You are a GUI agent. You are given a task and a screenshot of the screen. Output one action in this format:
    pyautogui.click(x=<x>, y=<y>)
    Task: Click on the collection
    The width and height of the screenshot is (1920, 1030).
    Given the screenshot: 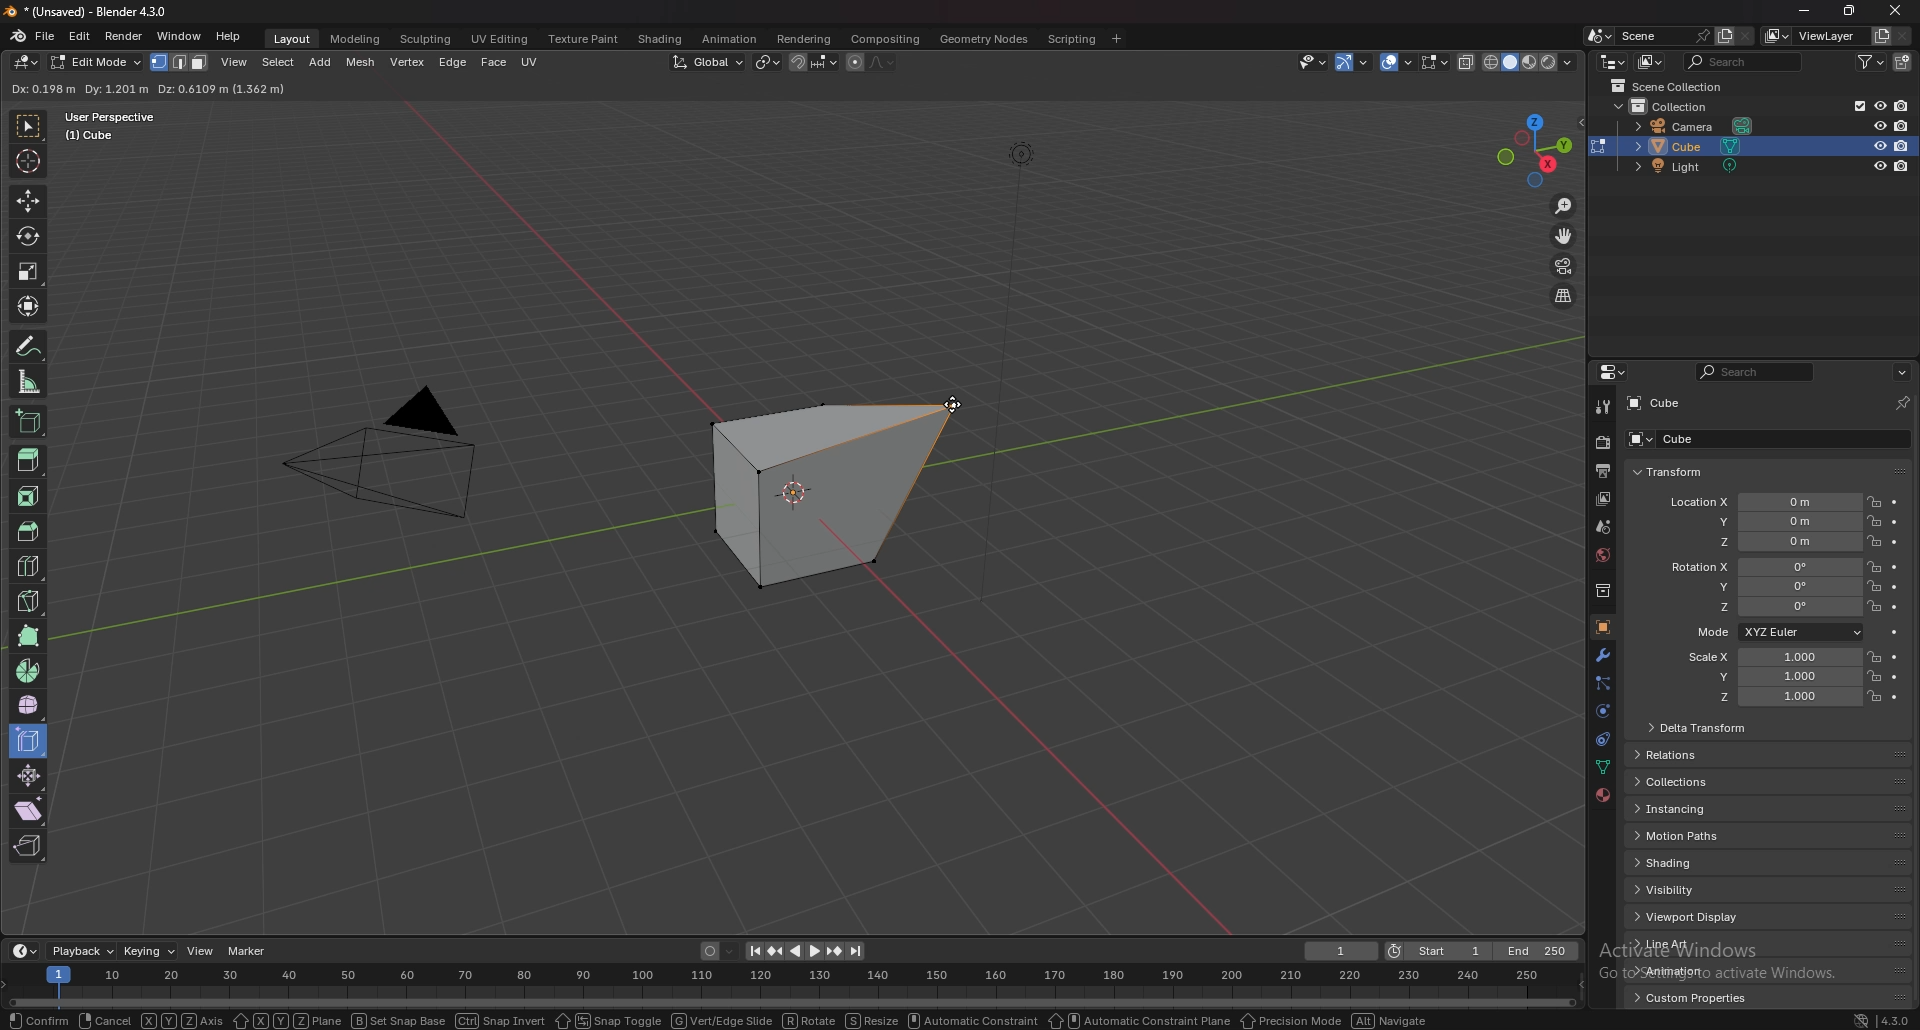 What is the action you would take?
    pyautogui.click(x=1603, y=589)
    